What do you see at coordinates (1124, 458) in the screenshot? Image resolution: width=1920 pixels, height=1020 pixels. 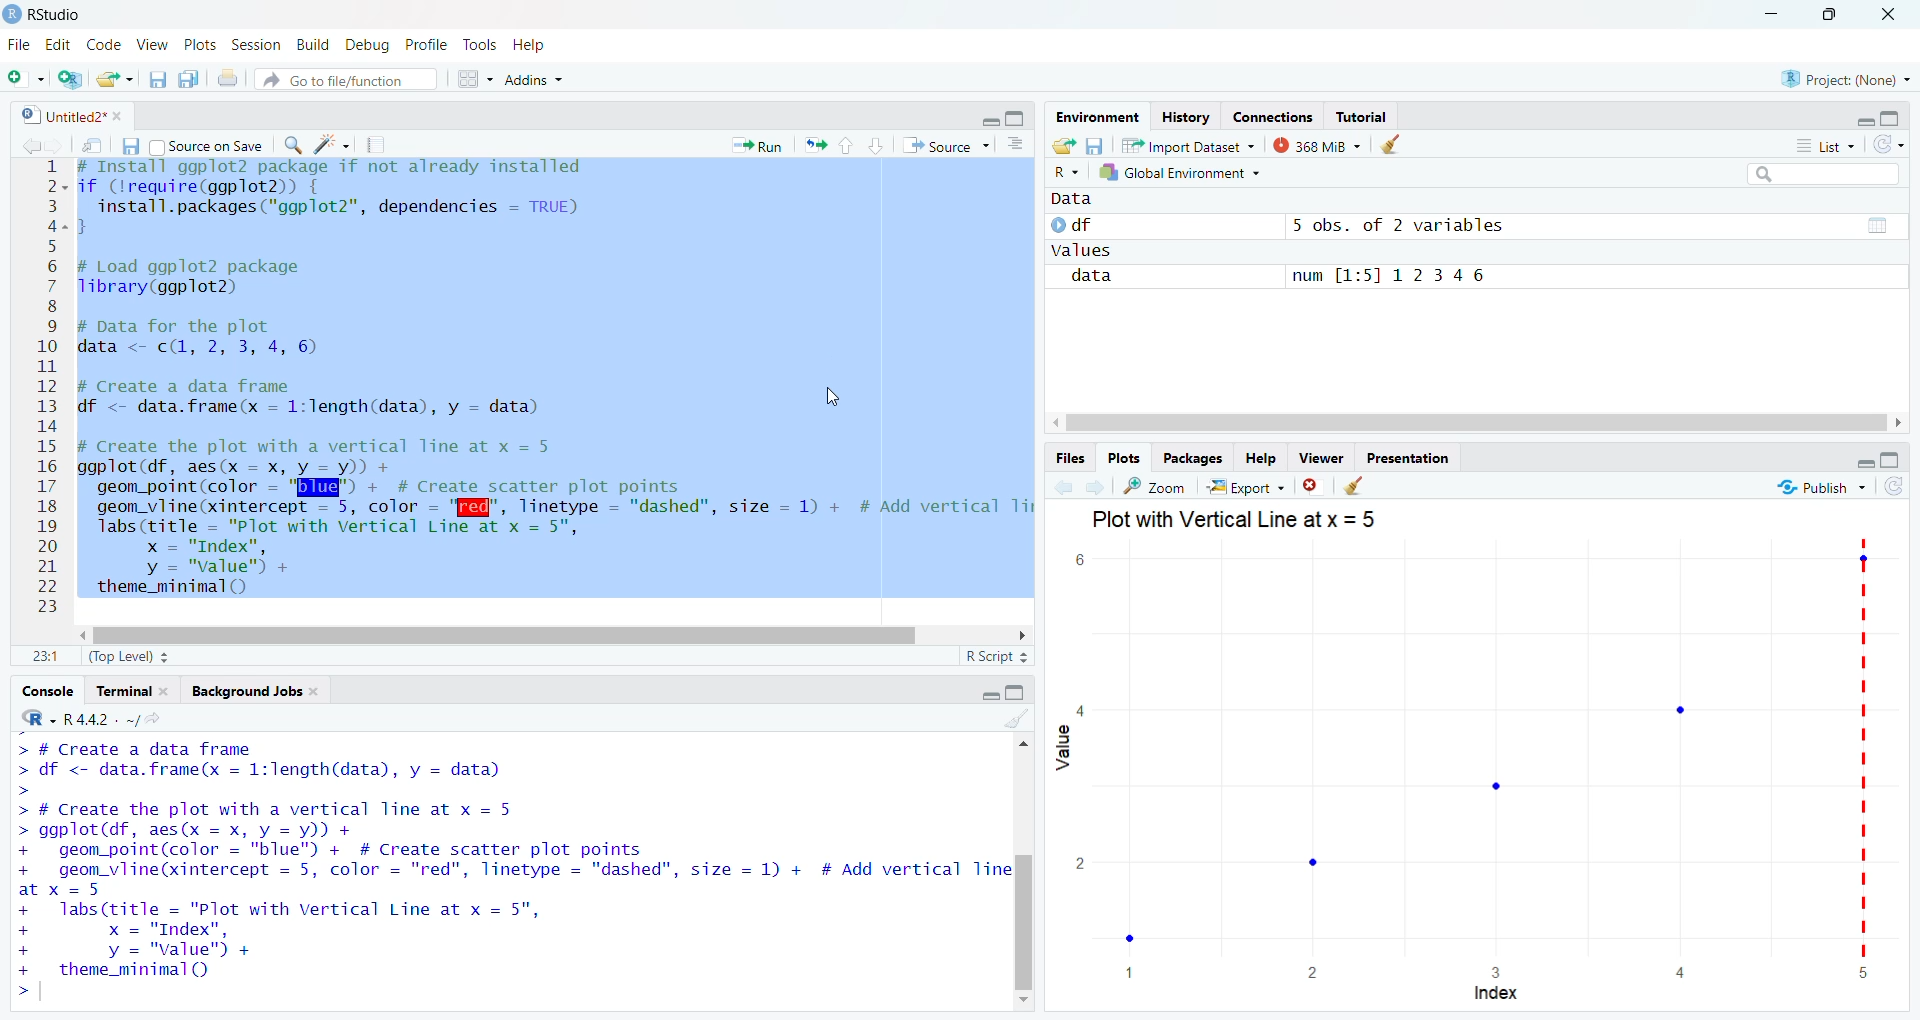 I see `Plots` at bounding box center [1124, 458].